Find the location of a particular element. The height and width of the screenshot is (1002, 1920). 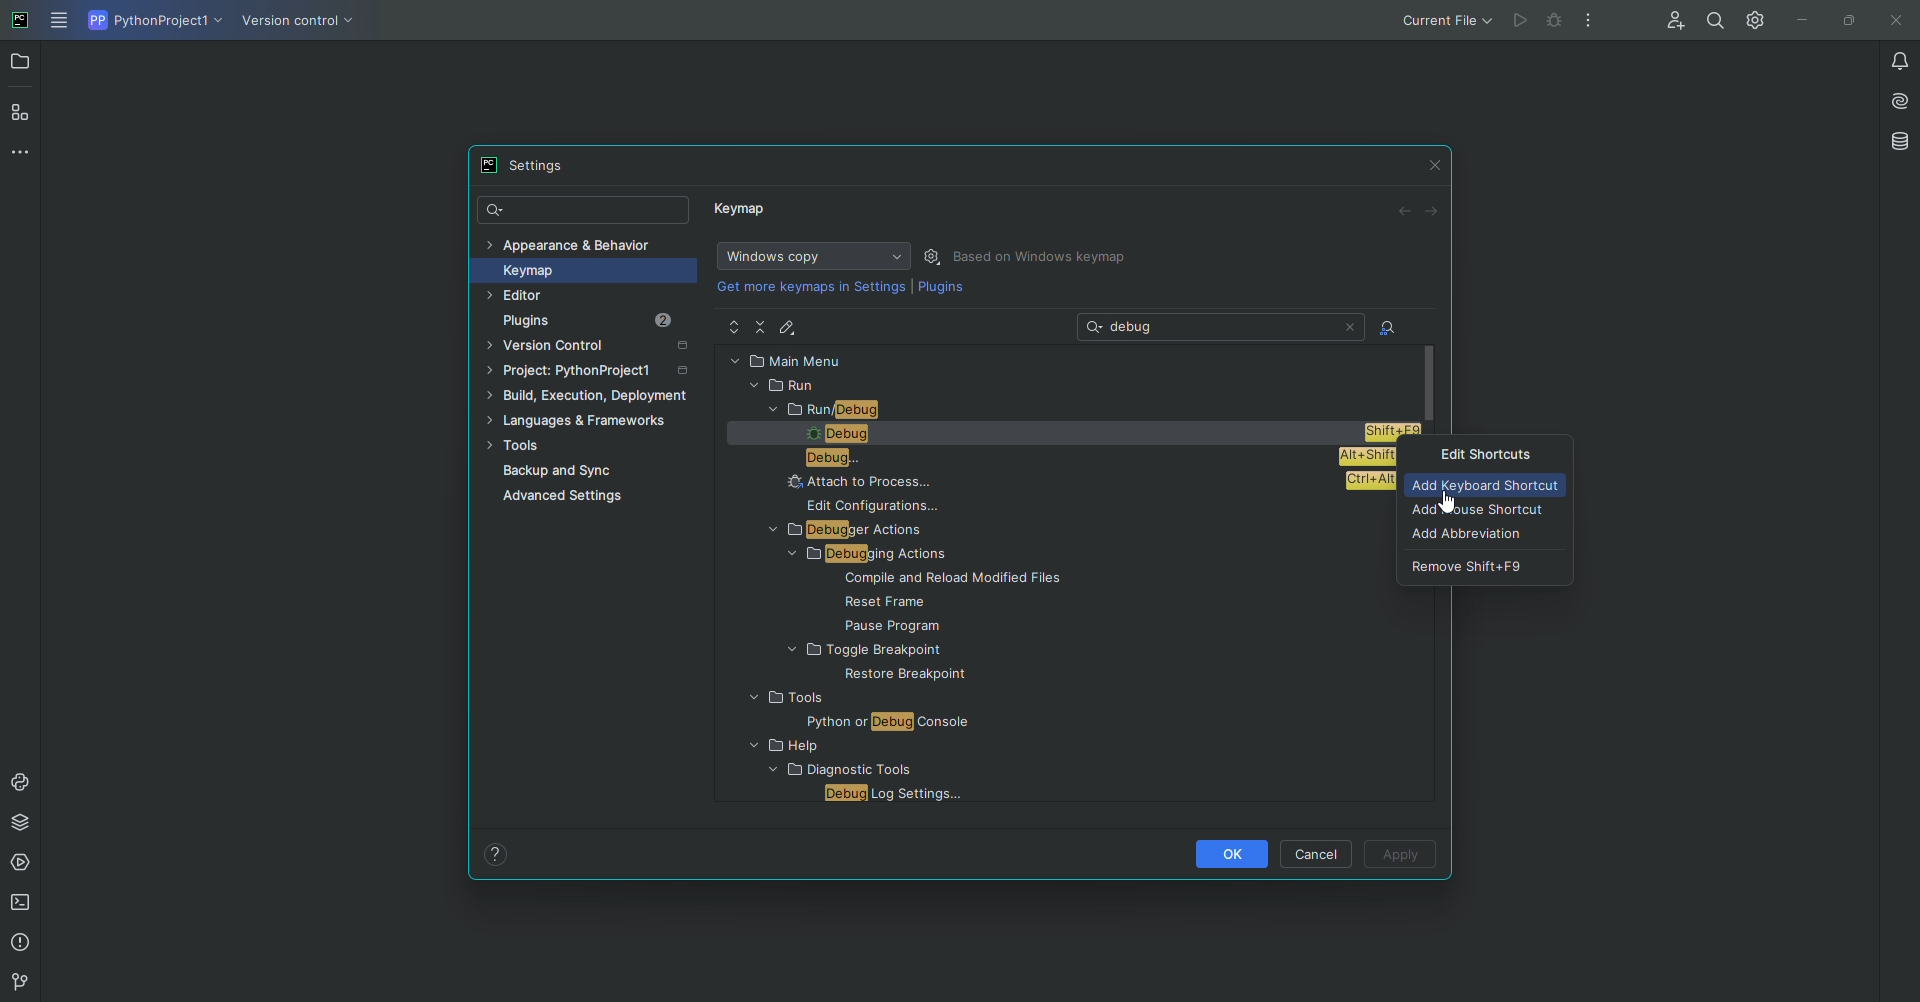

shortcut is located at coordinates (1370, 457).